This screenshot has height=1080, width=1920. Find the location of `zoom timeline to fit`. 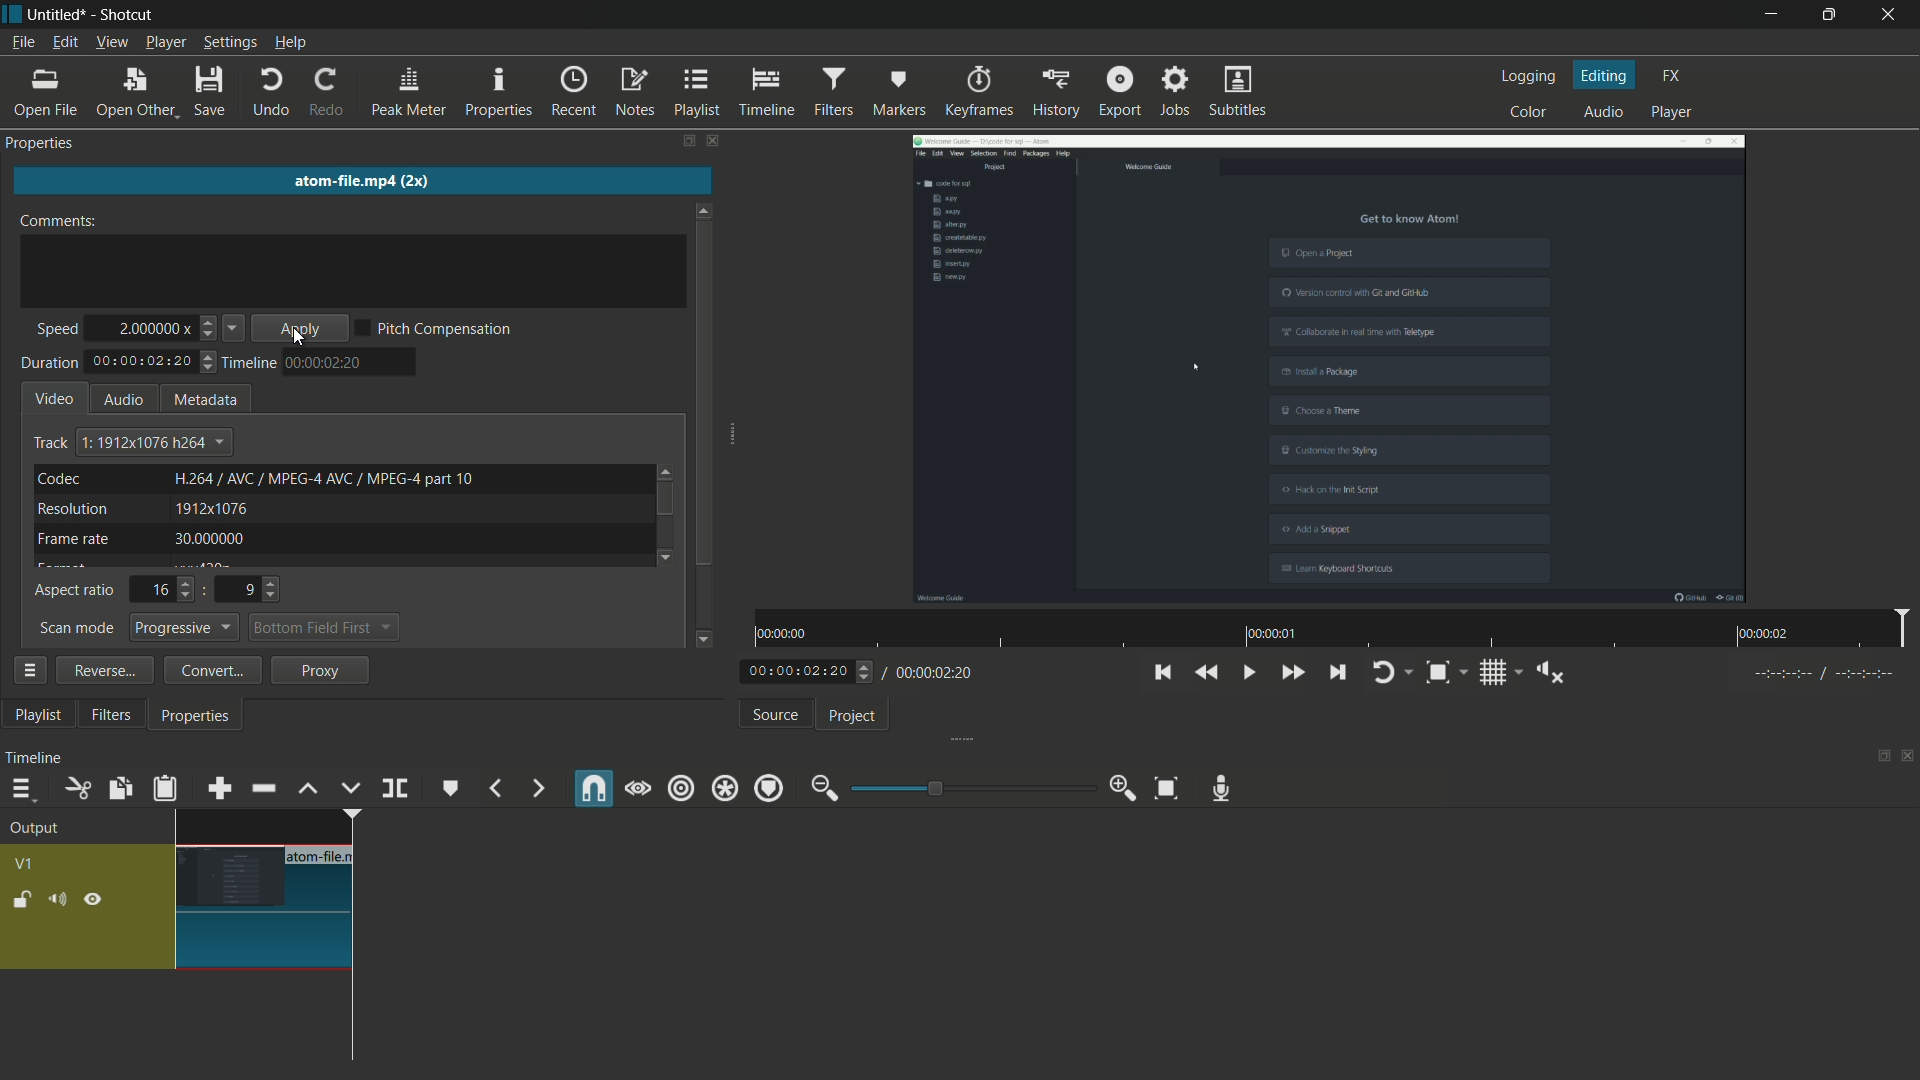

zoom timeline to fit is located at coordinates (1167, 788).